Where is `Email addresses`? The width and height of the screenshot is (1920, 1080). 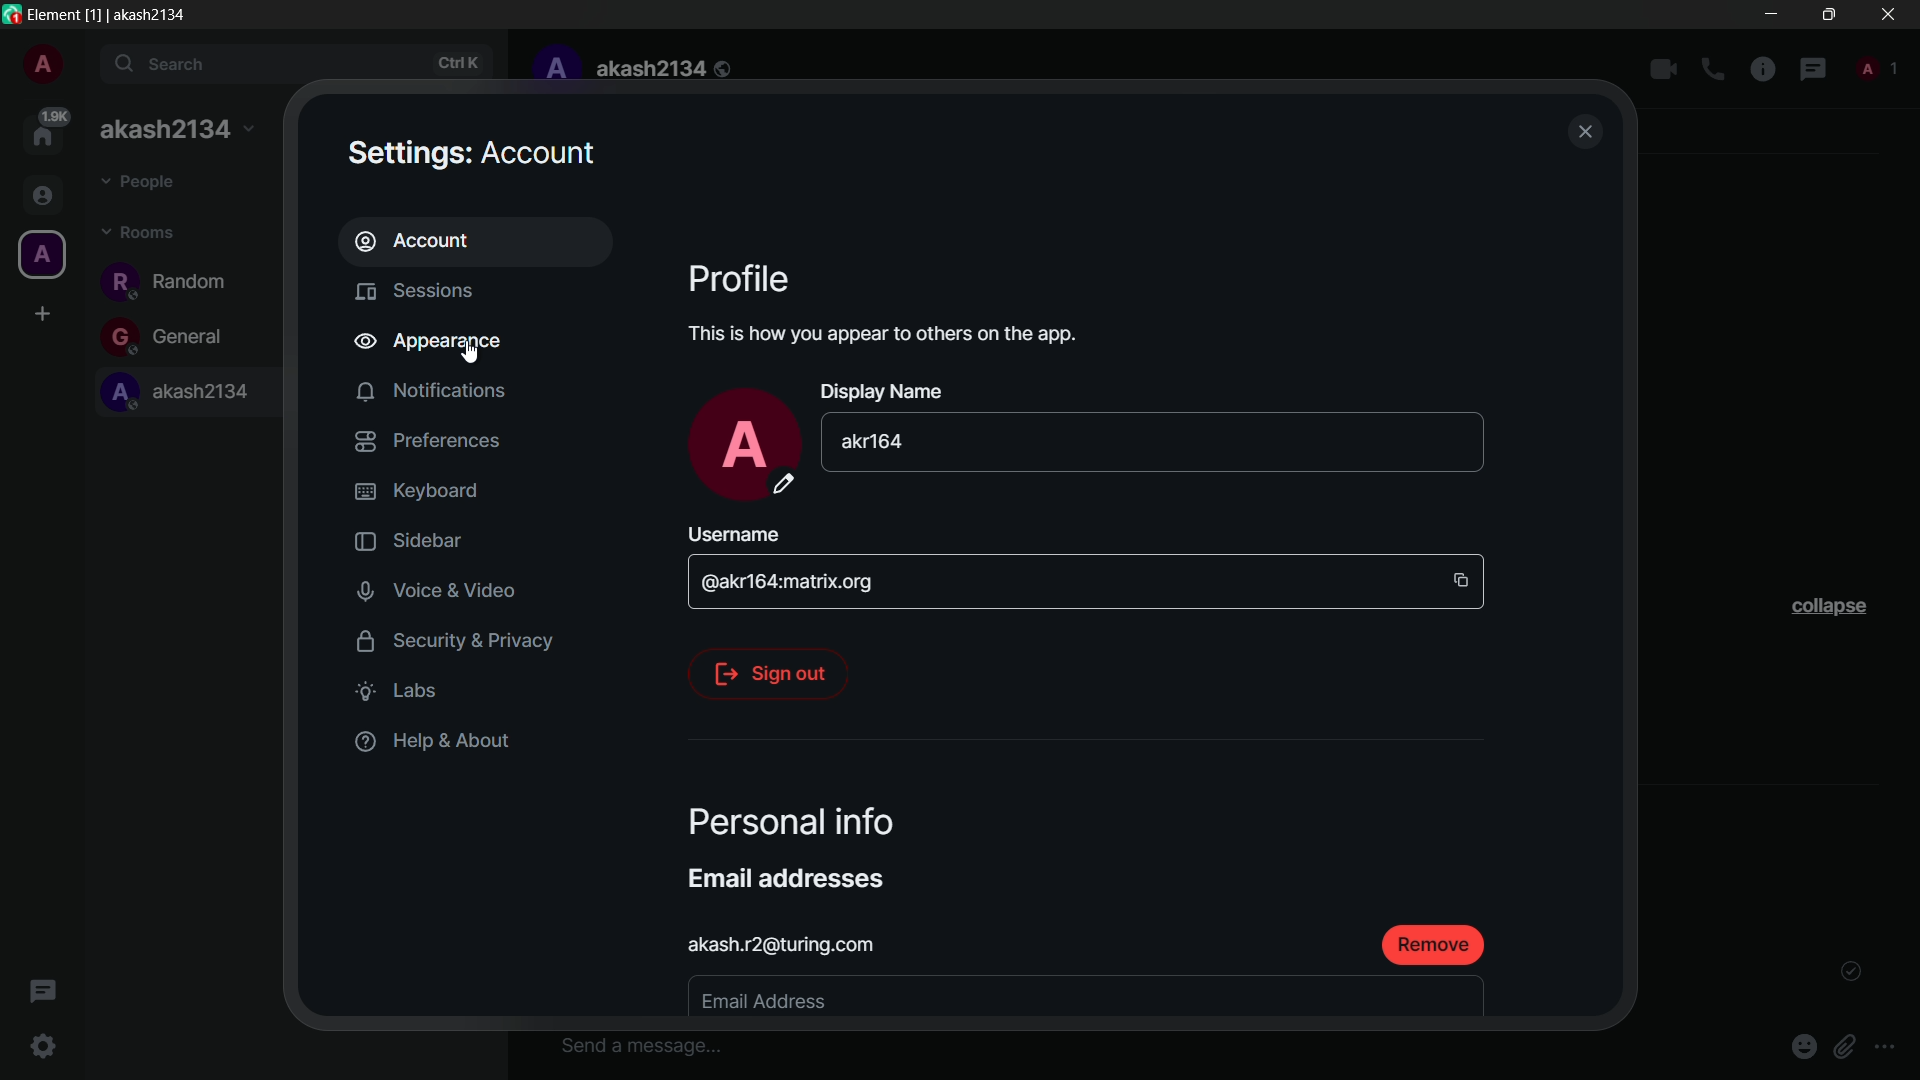
Email addresses is located at coordinates (791, 878).